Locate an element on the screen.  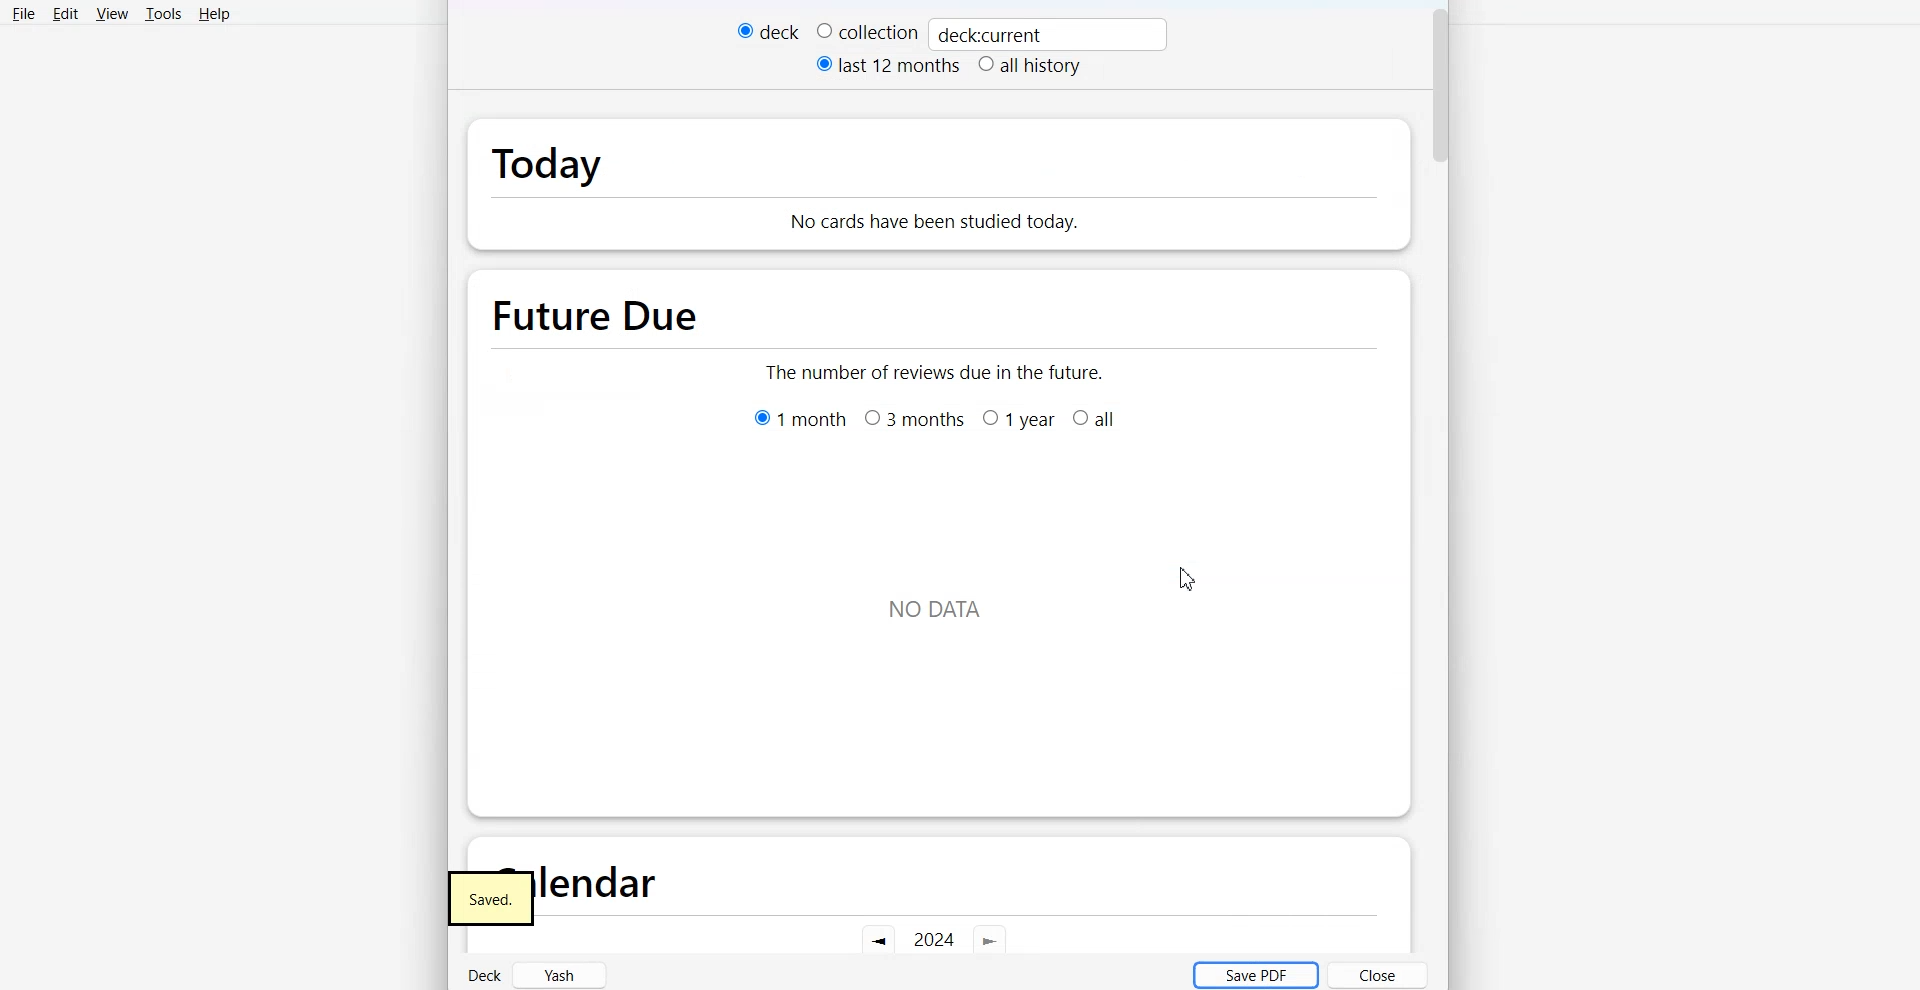
No cards have been studied today. is located at coordinates (1027, 211).